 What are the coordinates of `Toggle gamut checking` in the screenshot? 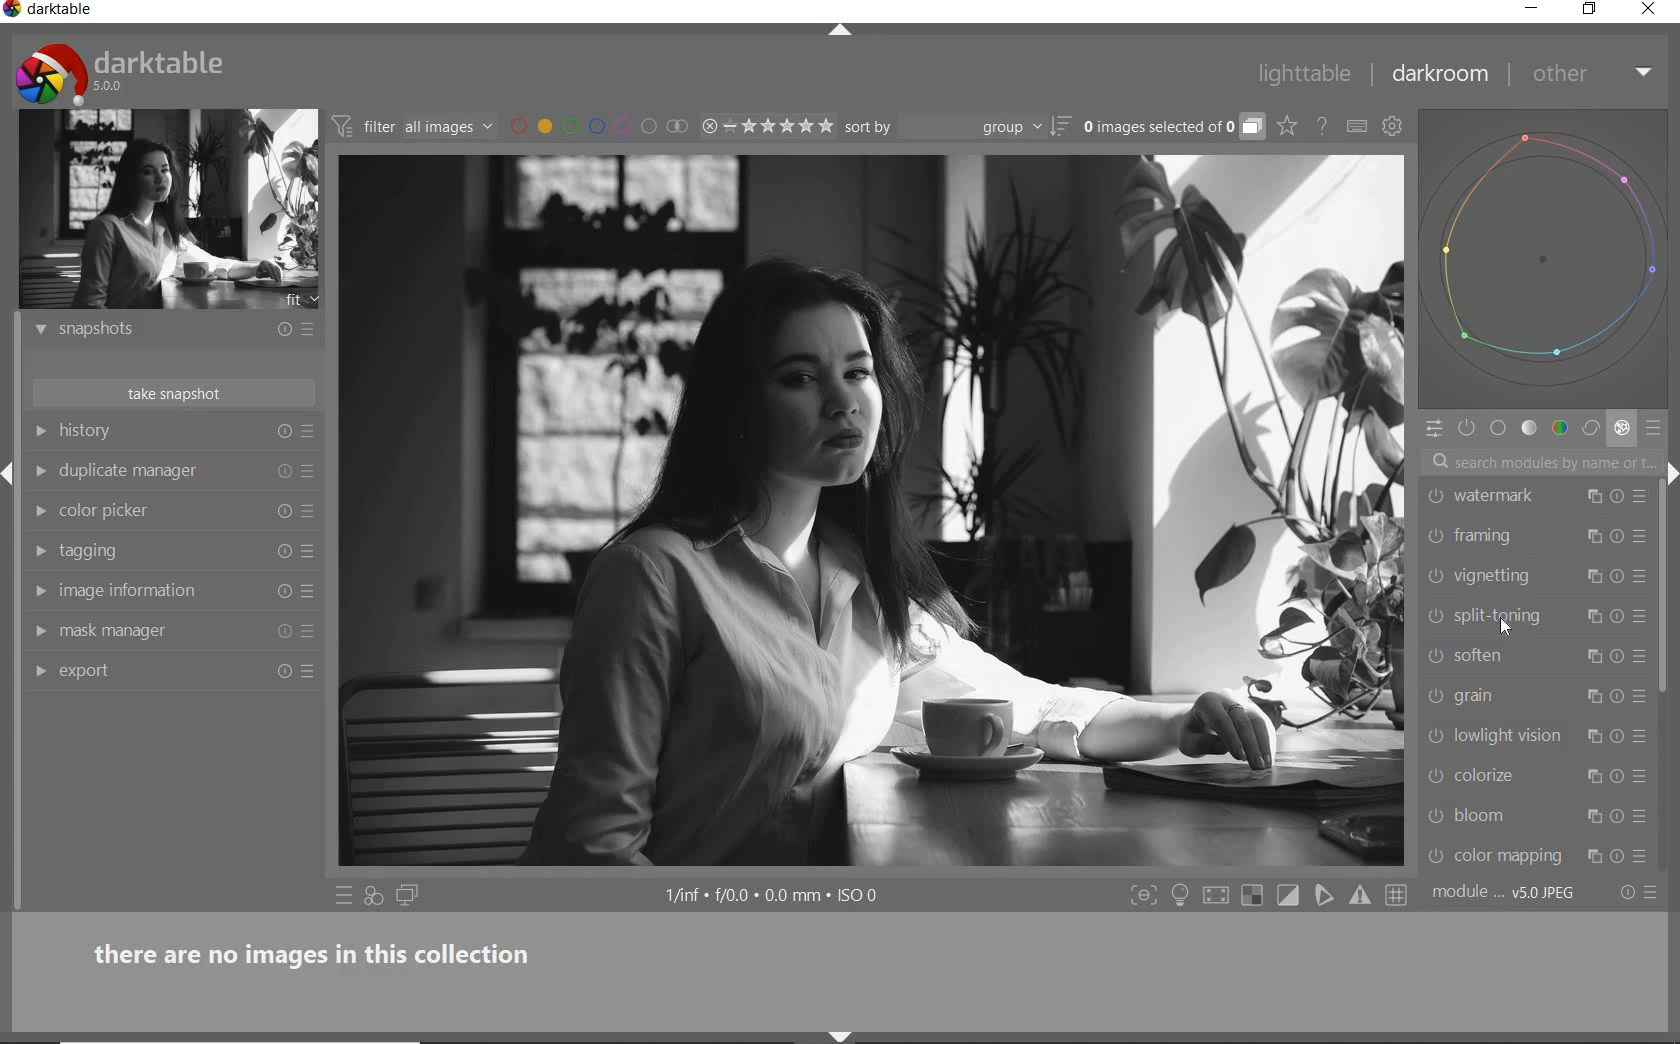 It's located at (1359, 896).